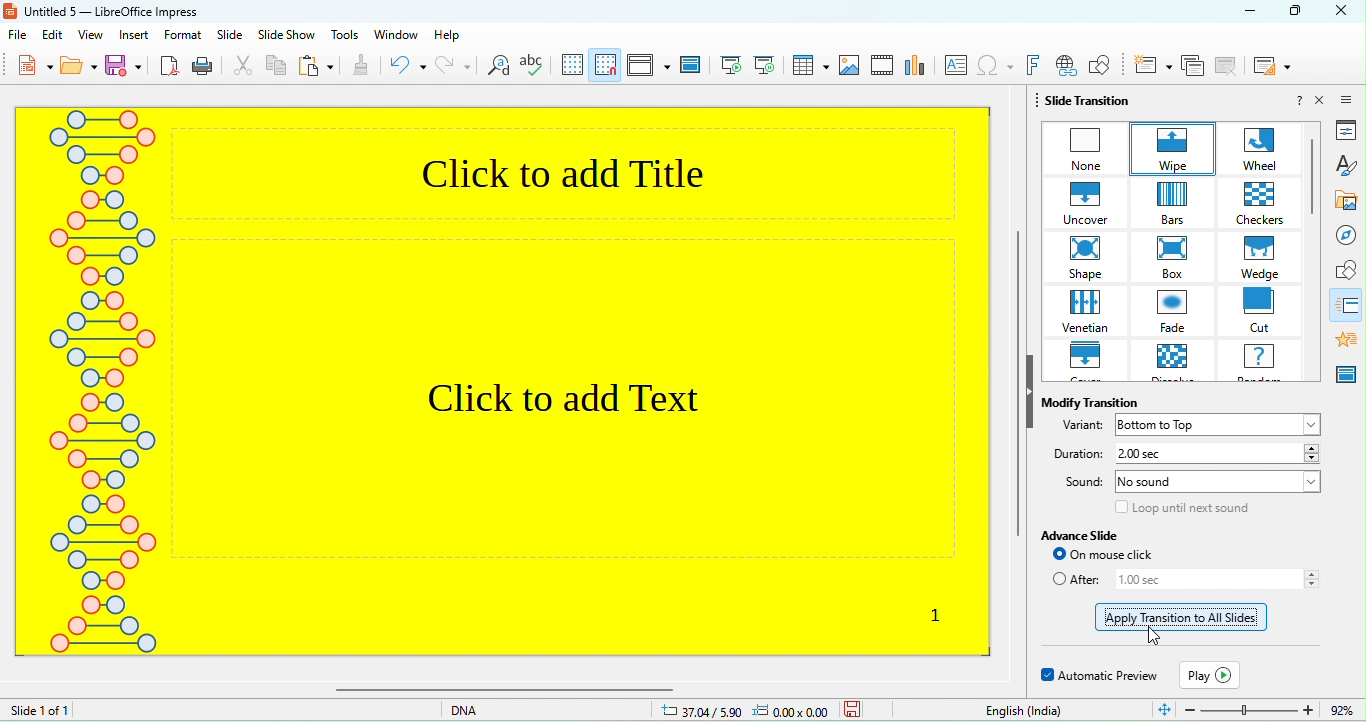 This screenshot has height=722, width=1366. Describe the element at coordinates (170, 68) in the screenshot. I see `export directly as pdf` at that location.